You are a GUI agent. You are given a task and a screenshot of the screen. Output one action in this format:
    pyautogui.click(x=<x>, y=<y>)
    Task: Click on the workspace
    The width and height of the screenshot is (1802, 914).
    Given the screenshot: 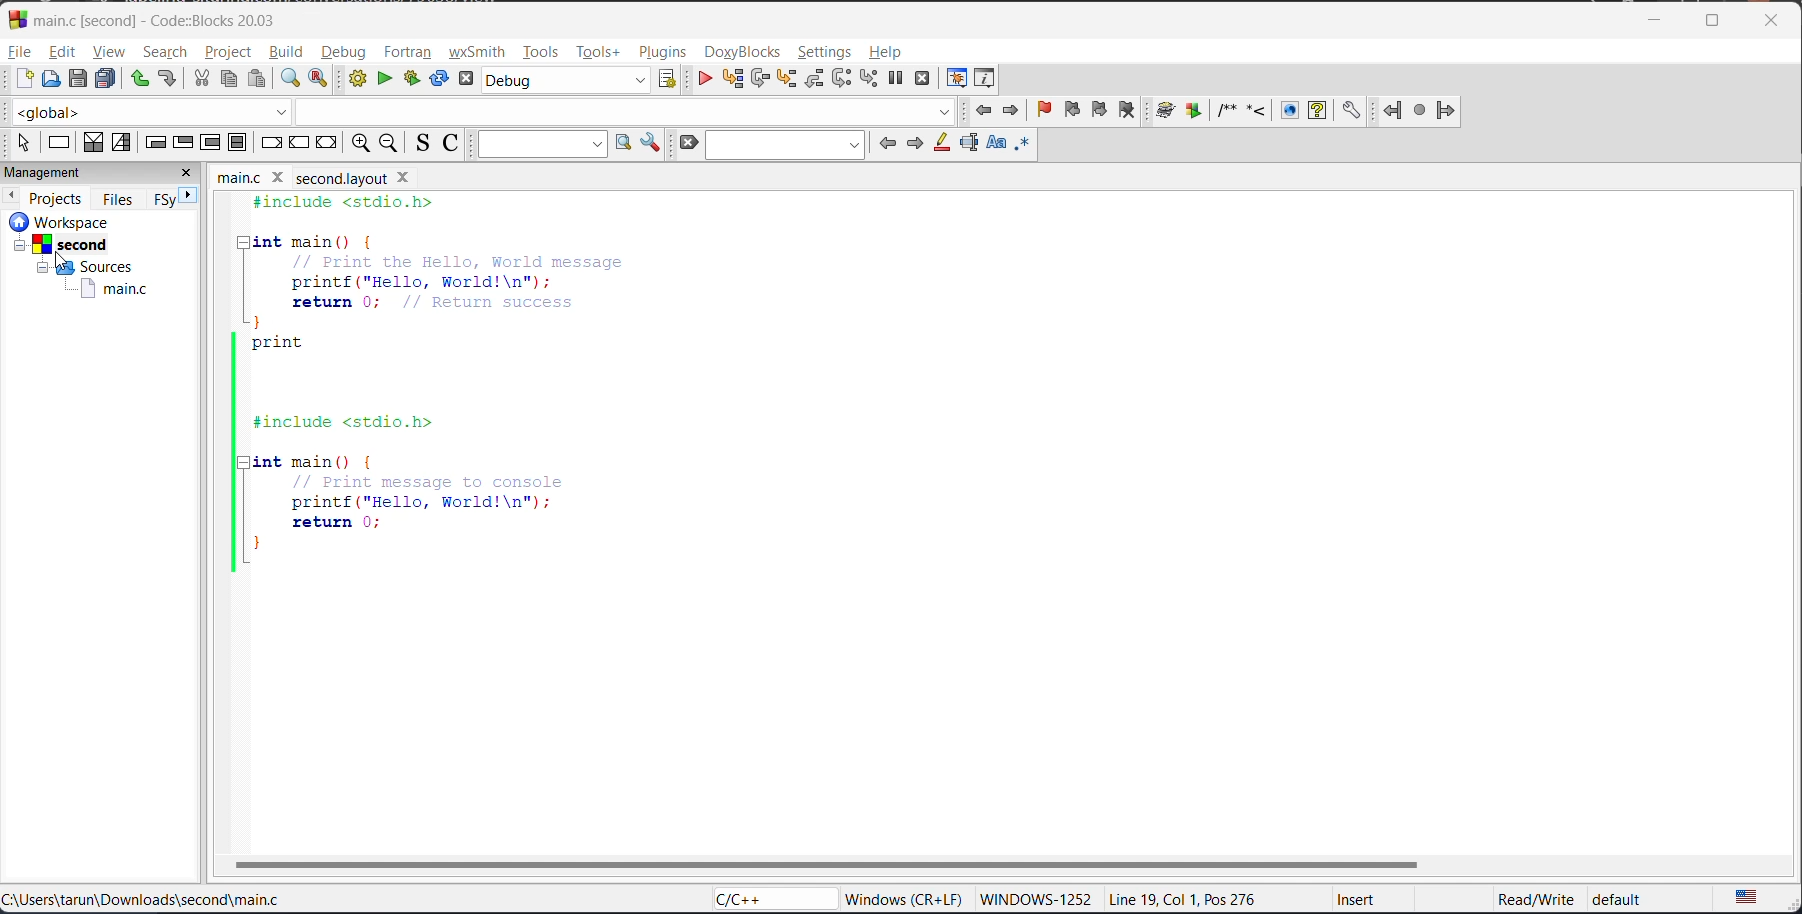 What is the action you would take?
    pyautogui.click(x=83, y=260)
    